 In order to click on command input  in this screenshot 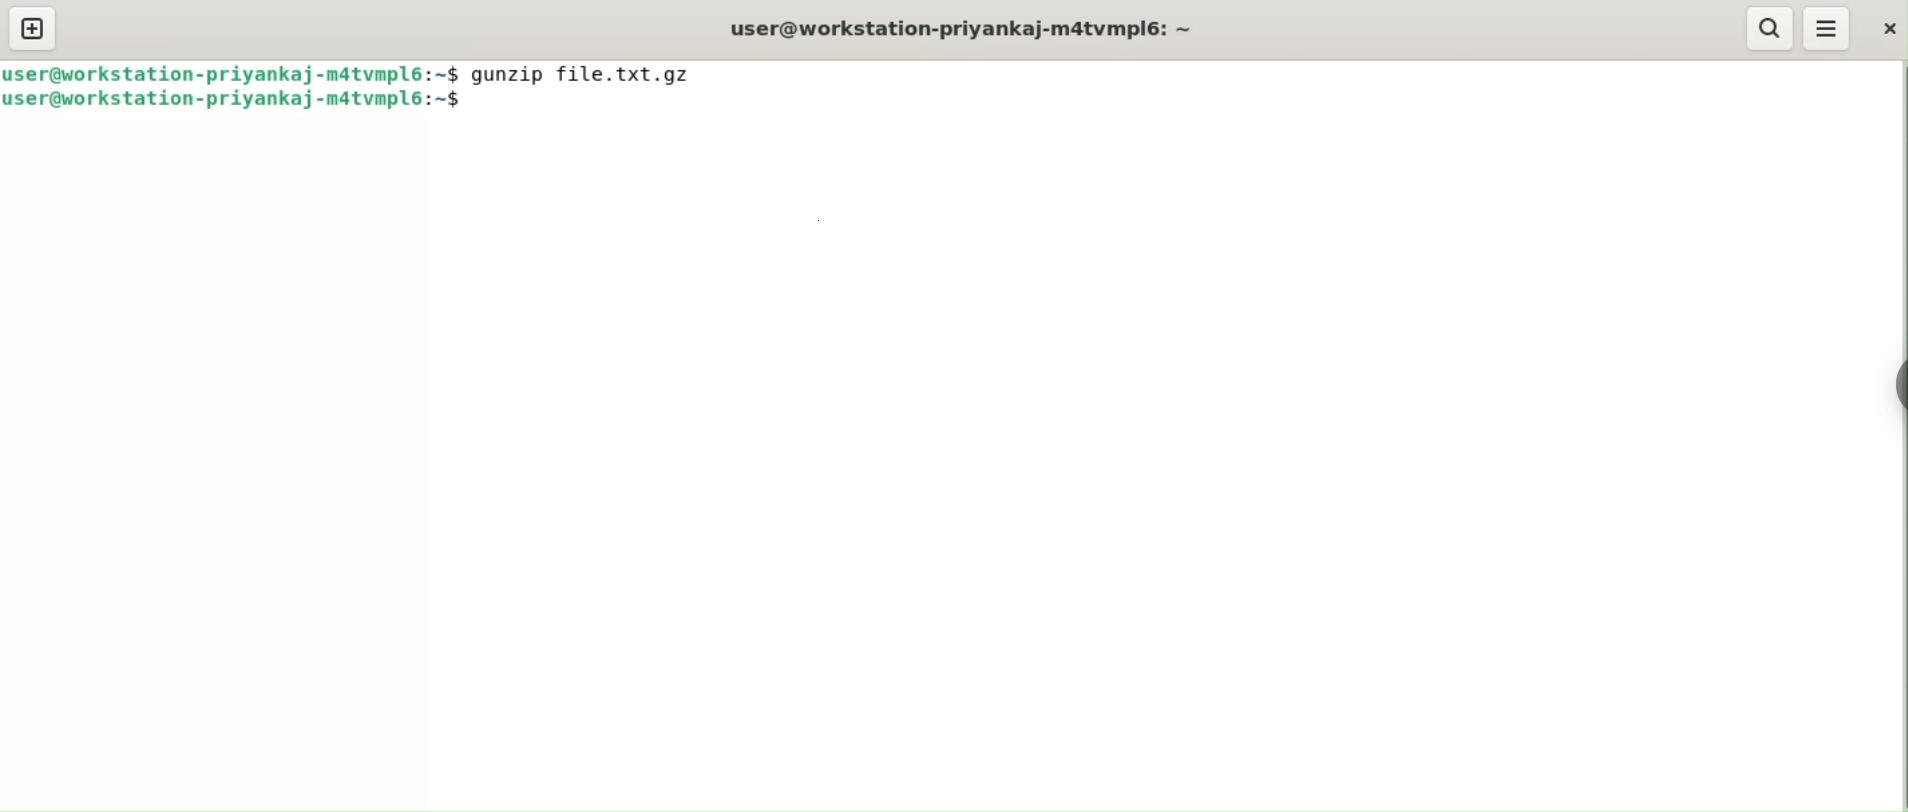, I will do `click(1180, 107)`.